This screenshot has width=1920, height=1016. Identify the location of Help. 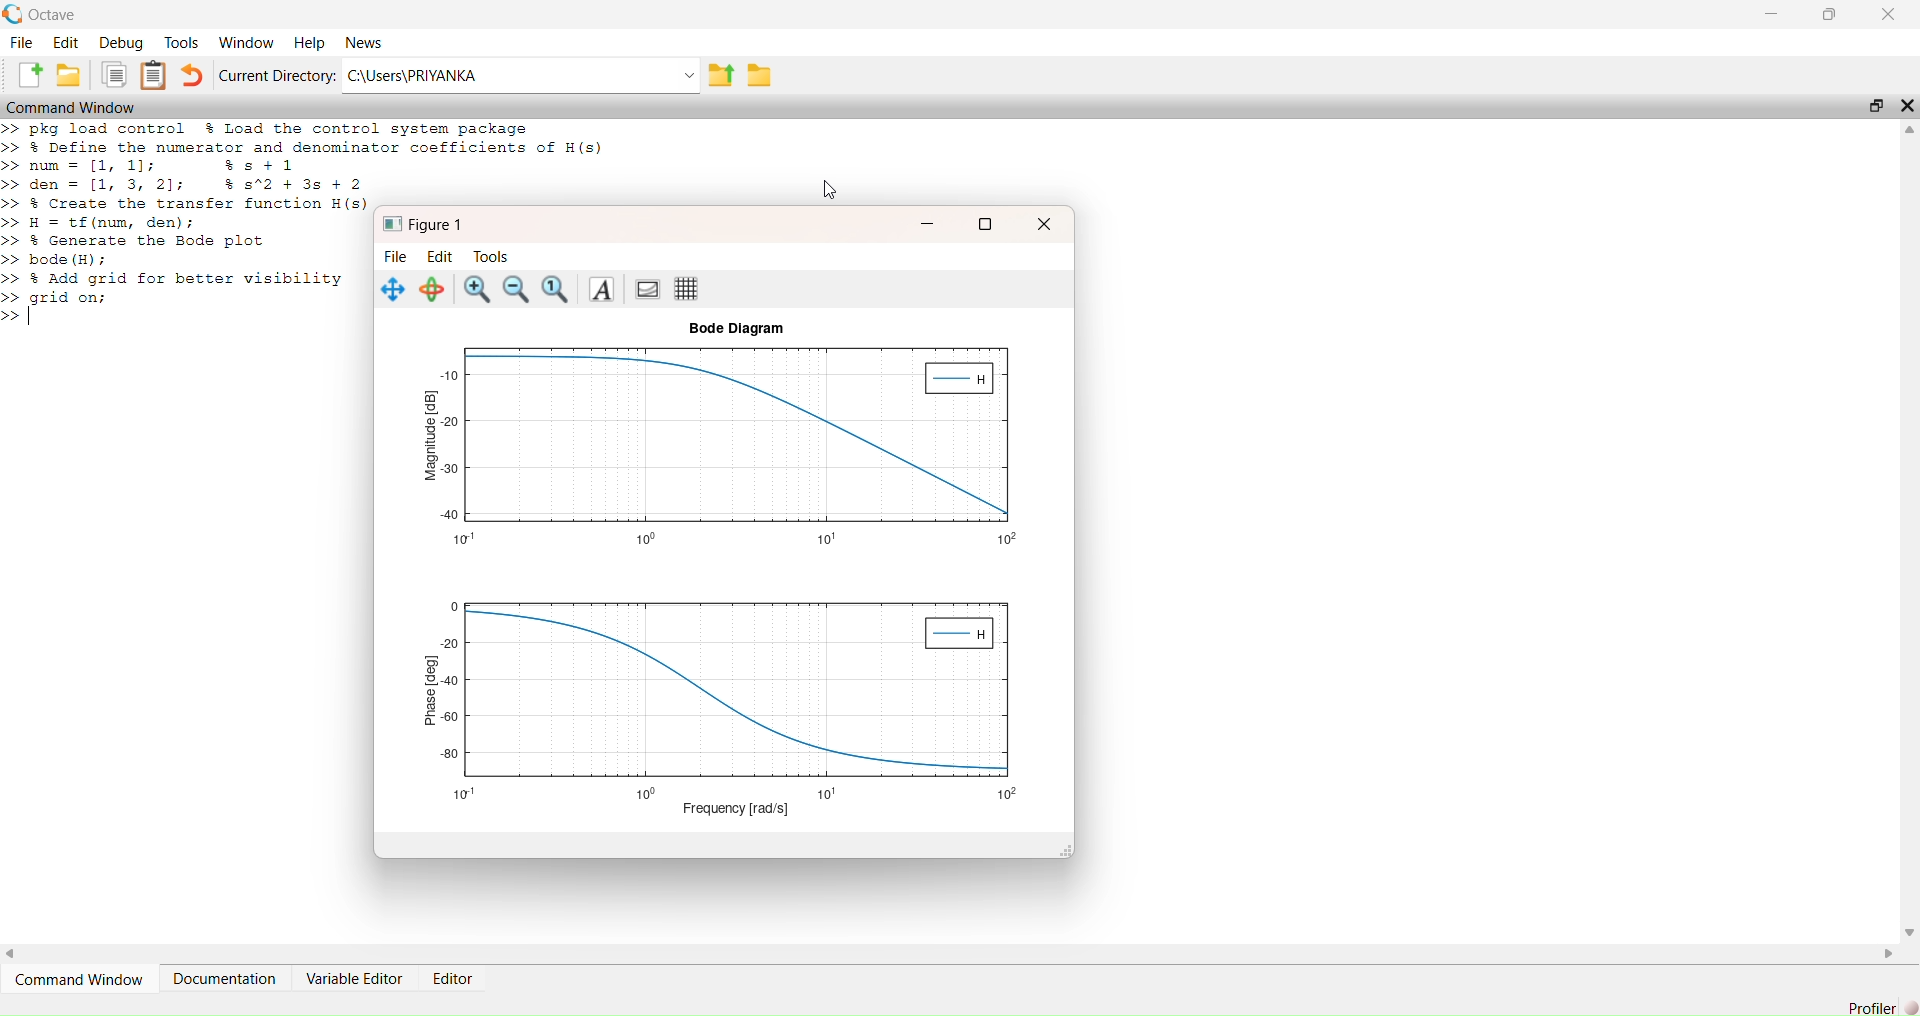
(309, 42).